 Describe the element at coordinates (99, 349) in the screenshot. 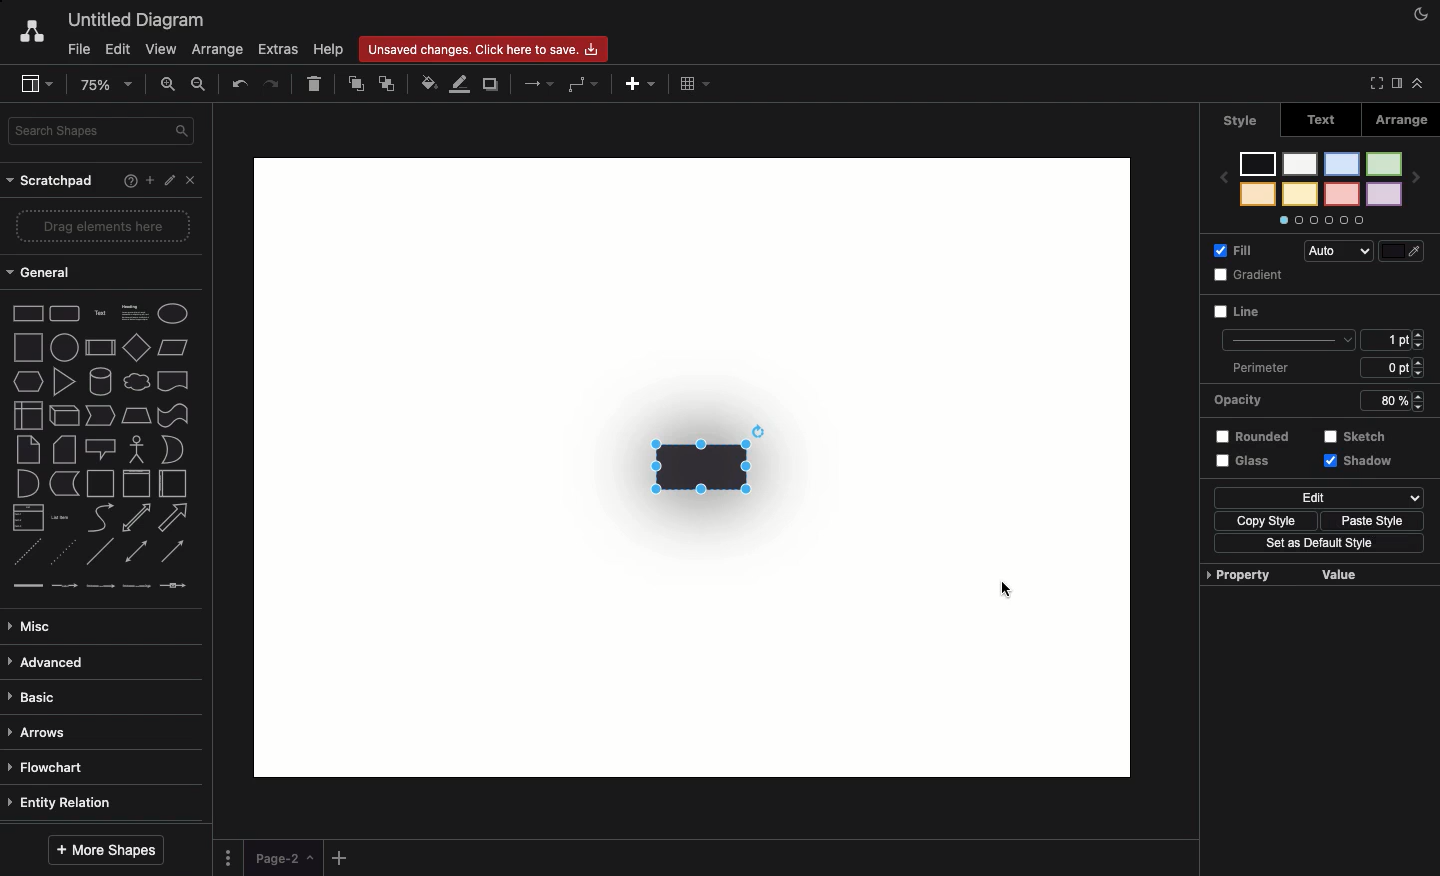

I see `process` at that location.